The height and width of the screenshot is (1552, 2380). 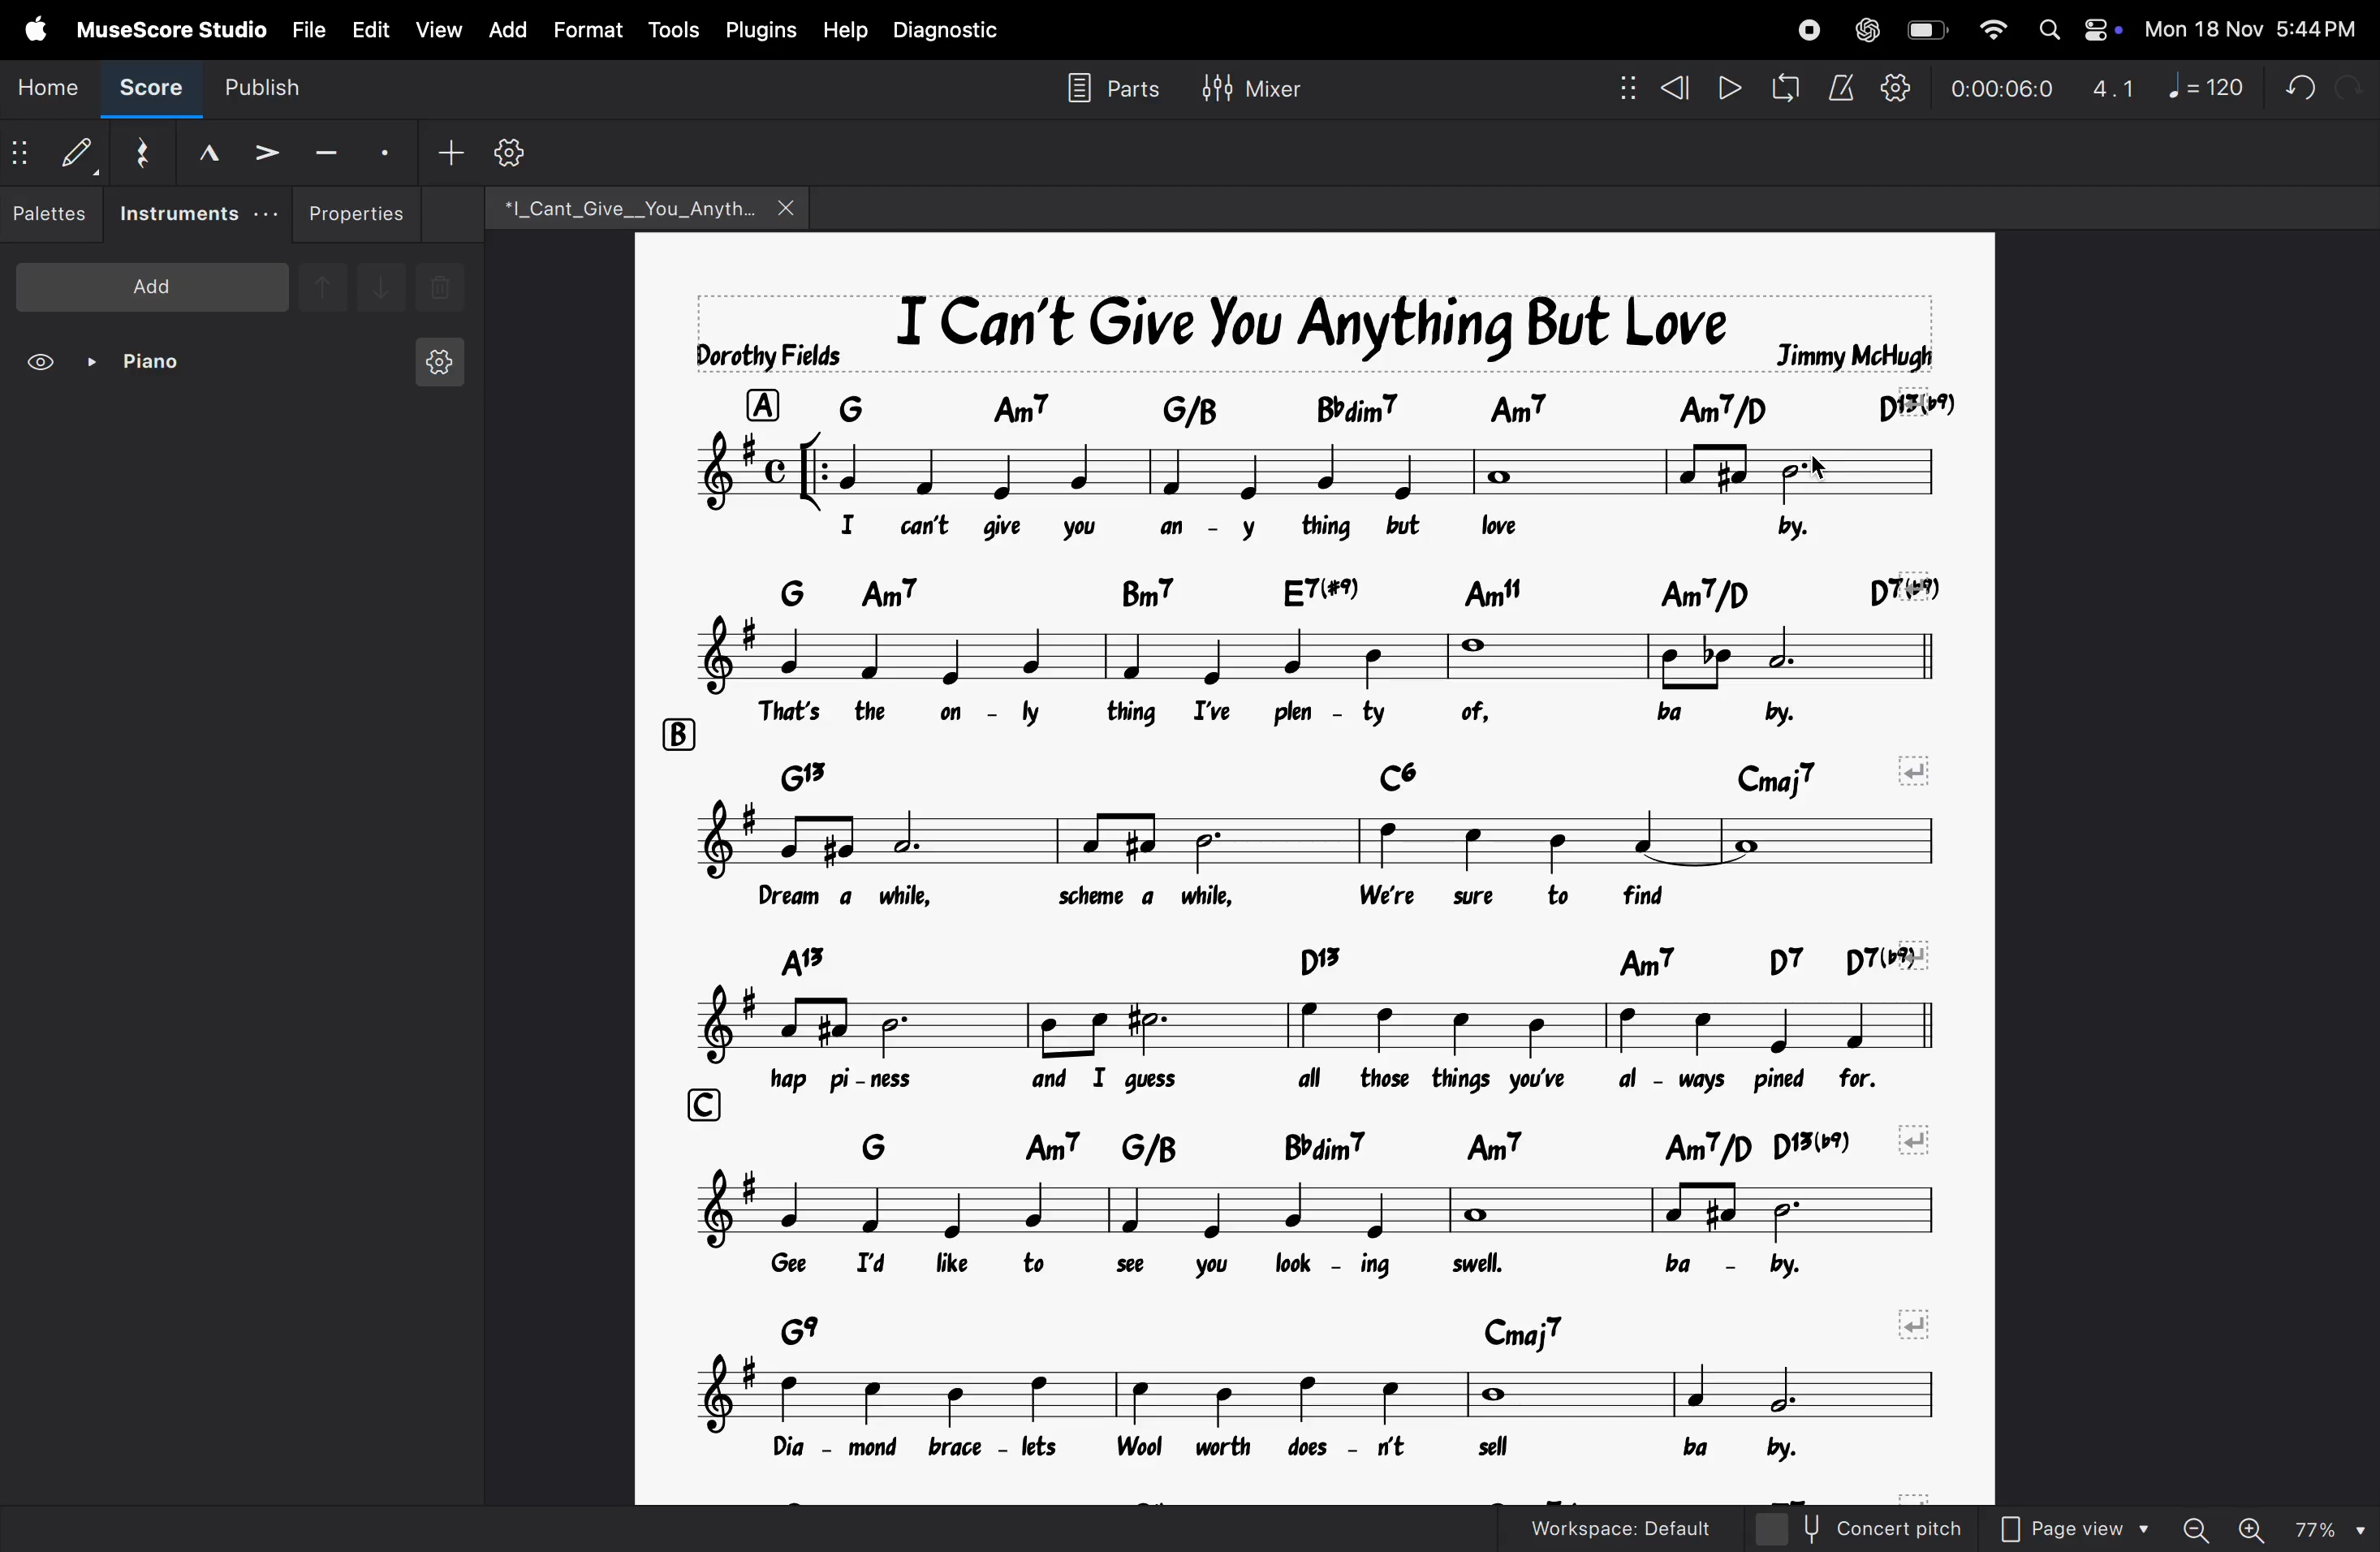 I want to click on reset, so click(x=148, y=152).